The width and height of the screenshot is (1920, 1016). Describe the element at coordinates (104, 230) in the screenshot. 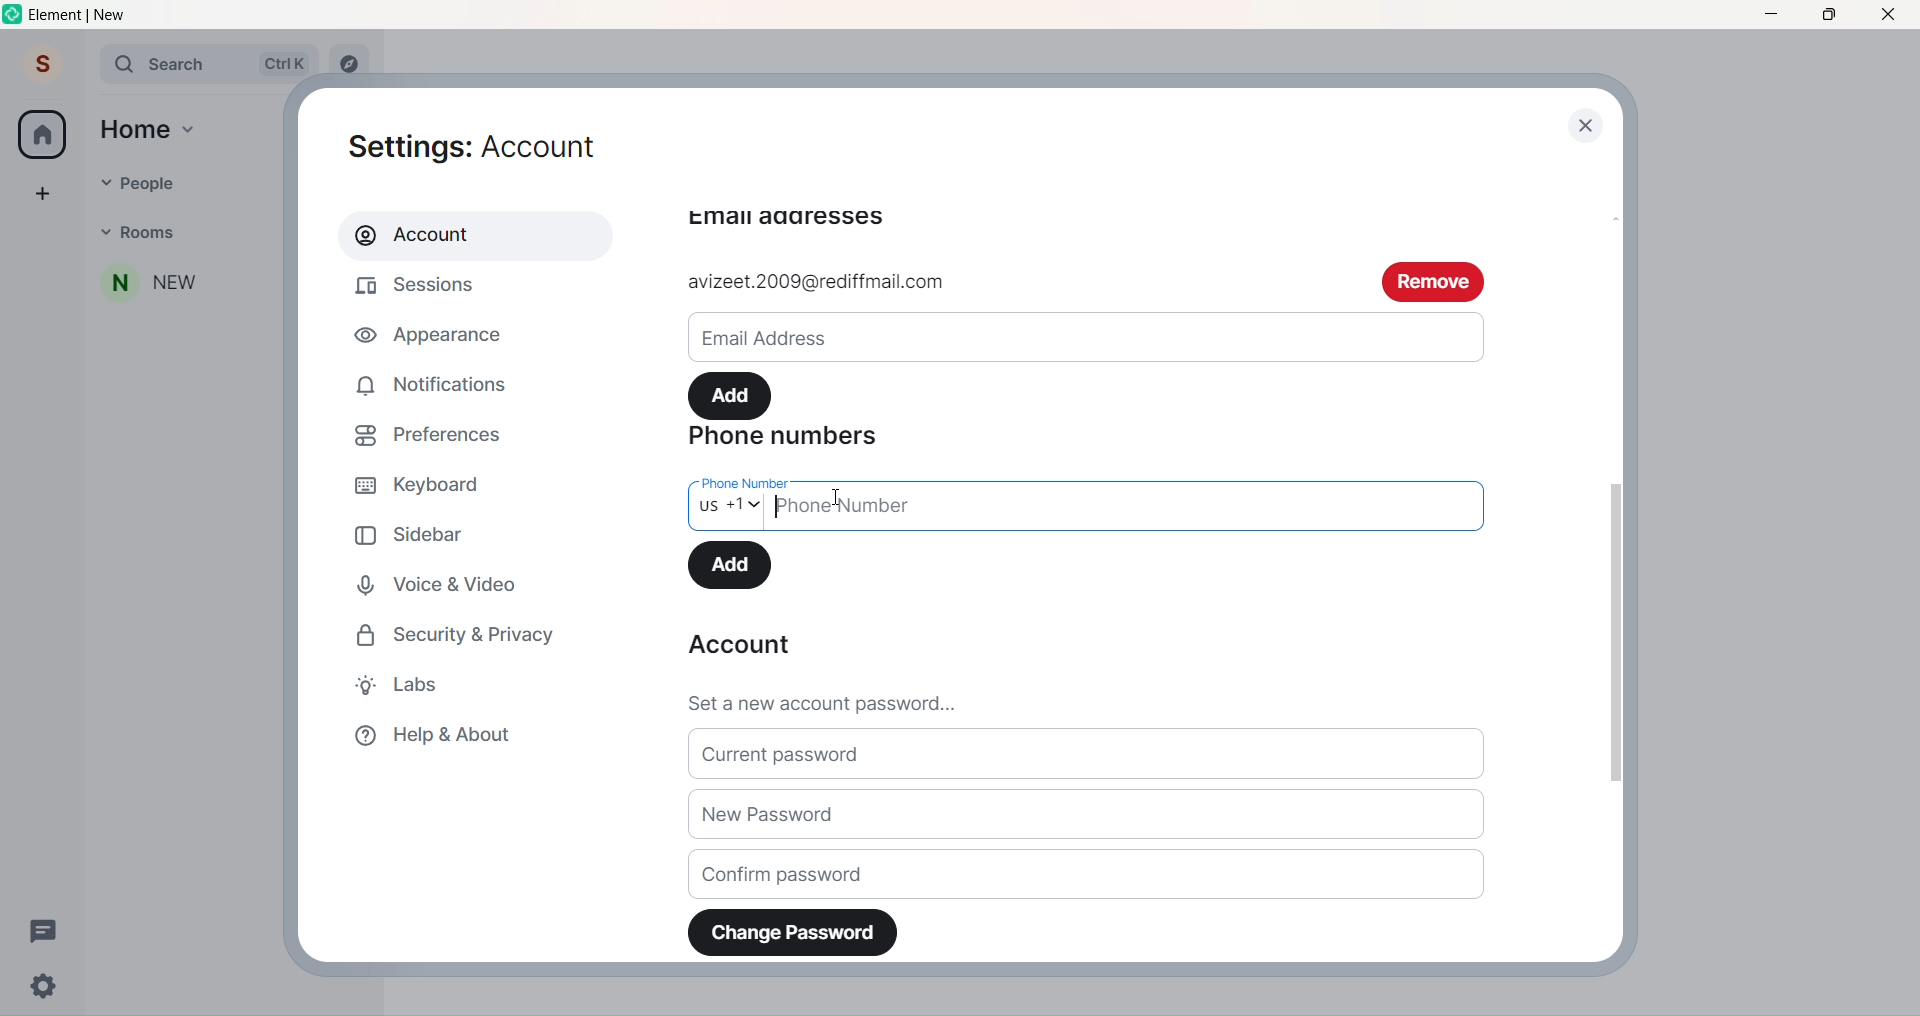

I see `Dropdown` at that location.